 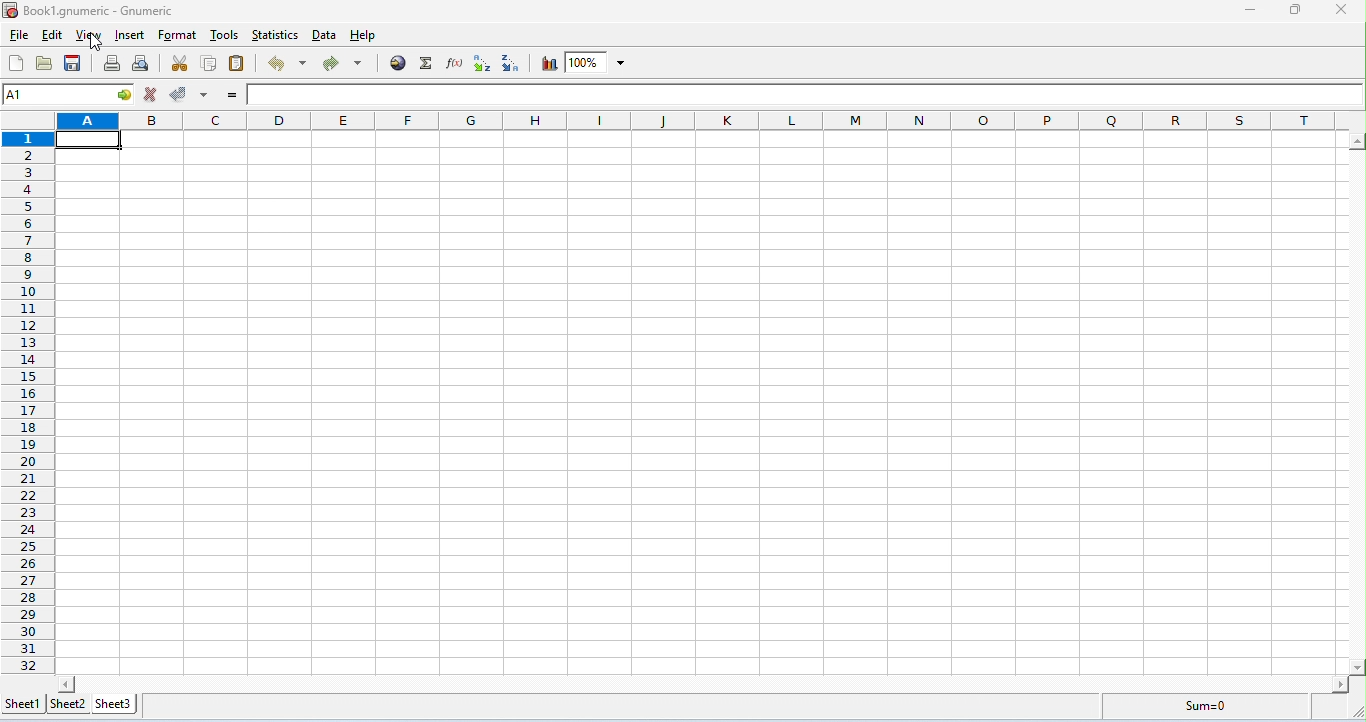 What do you see at coordinates (232, 95) in the screenshot?
I see `=` at bounding box center [232, 95].